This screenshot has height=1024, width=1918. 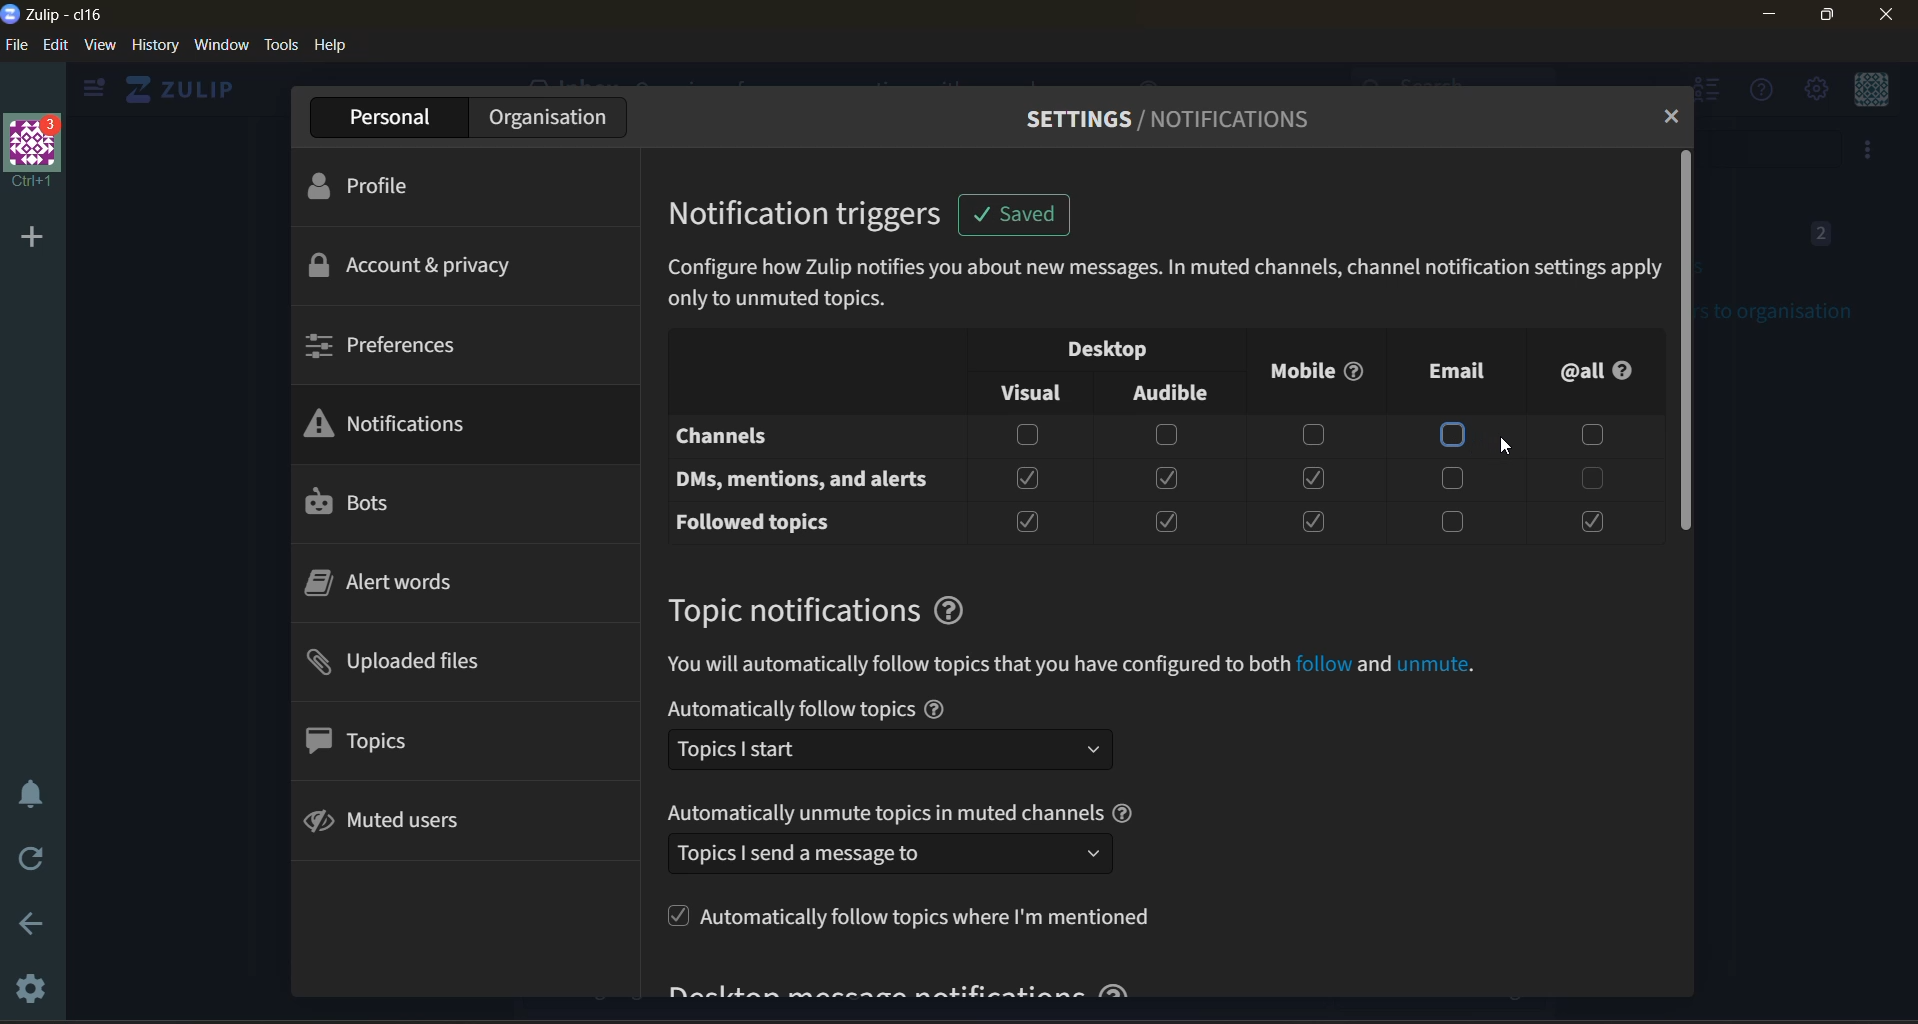 What do you see at coordinates (155, 44) in the screenshot?
I see `history` at bounding box center [155, 44].